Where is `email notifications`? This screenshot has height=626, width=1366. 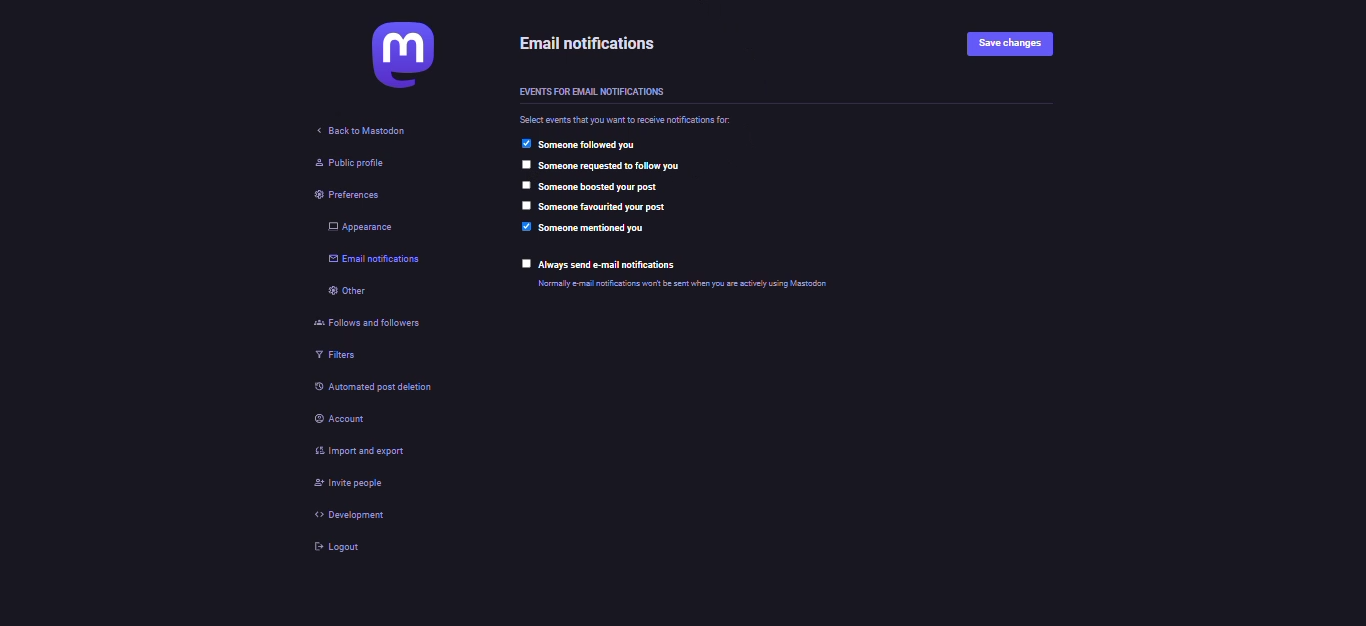
email notifications is located at coordinates (372, 260).